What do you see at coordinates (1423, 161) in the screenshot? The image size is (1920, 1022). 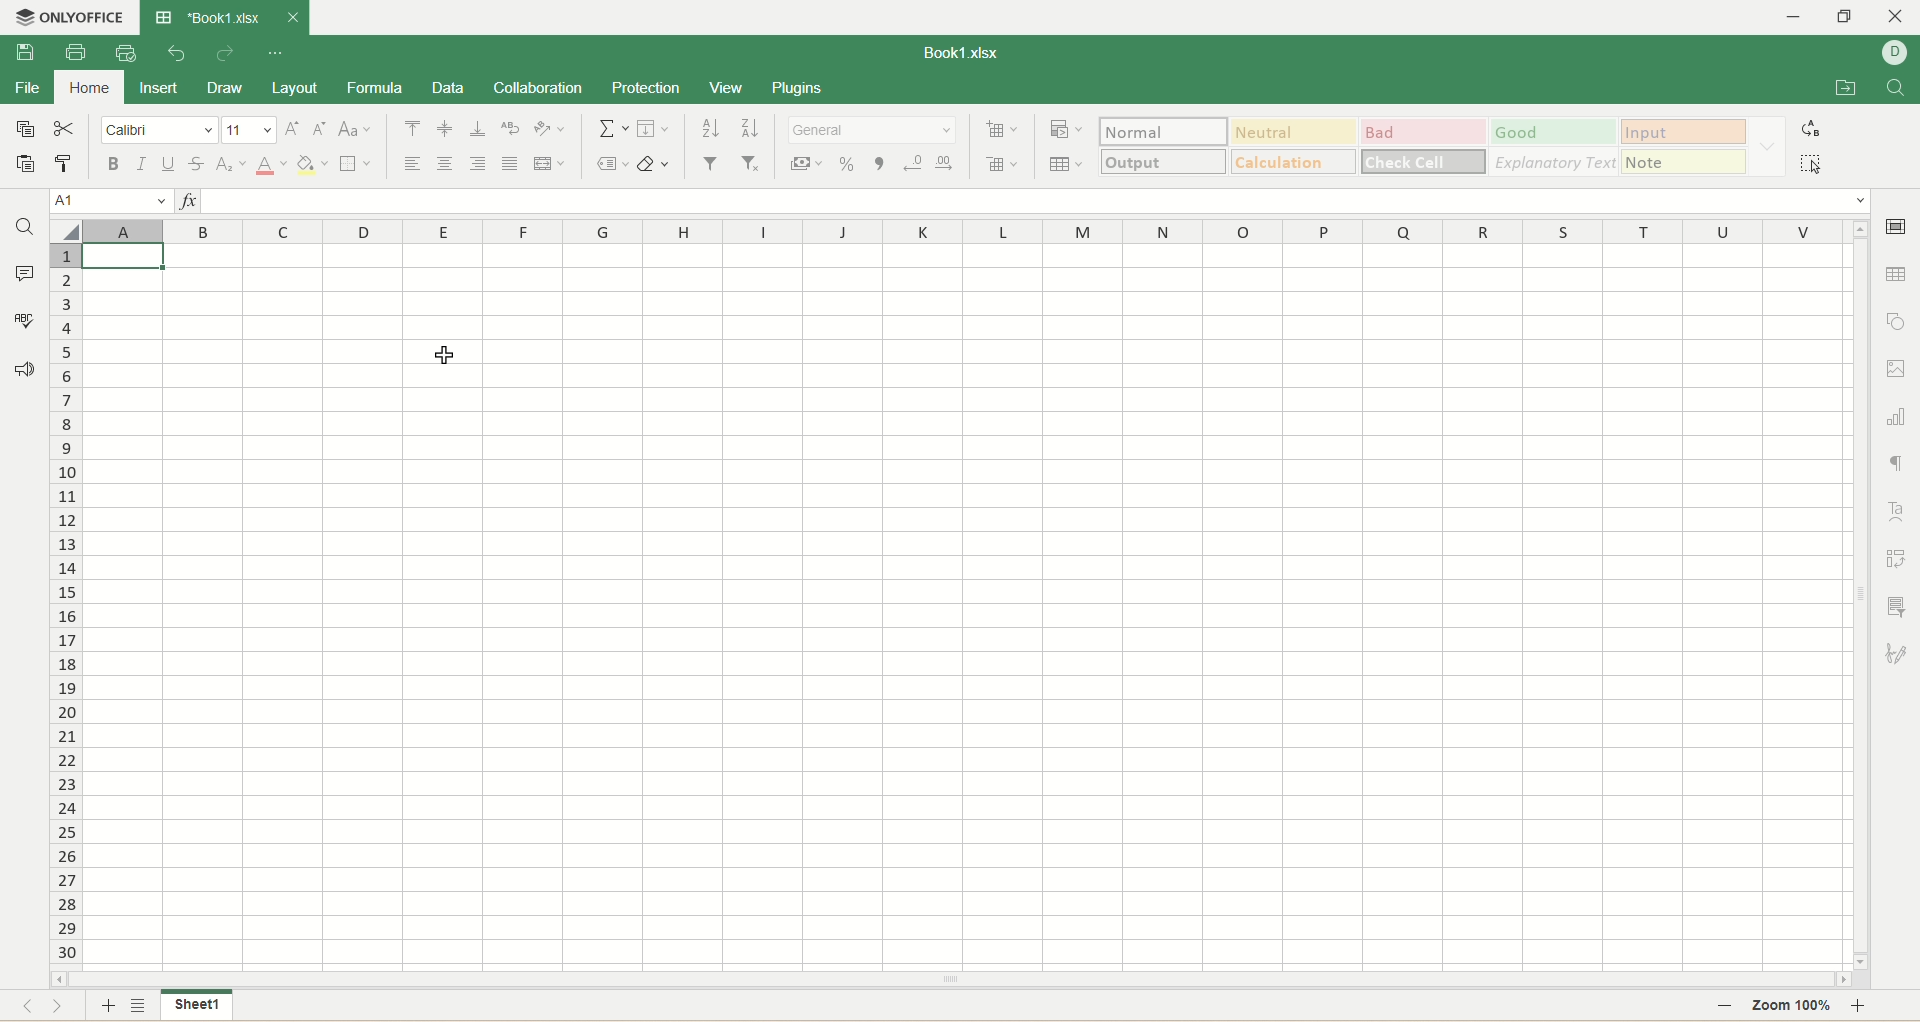 I see `check cell` at bounding box center [1423, 161].